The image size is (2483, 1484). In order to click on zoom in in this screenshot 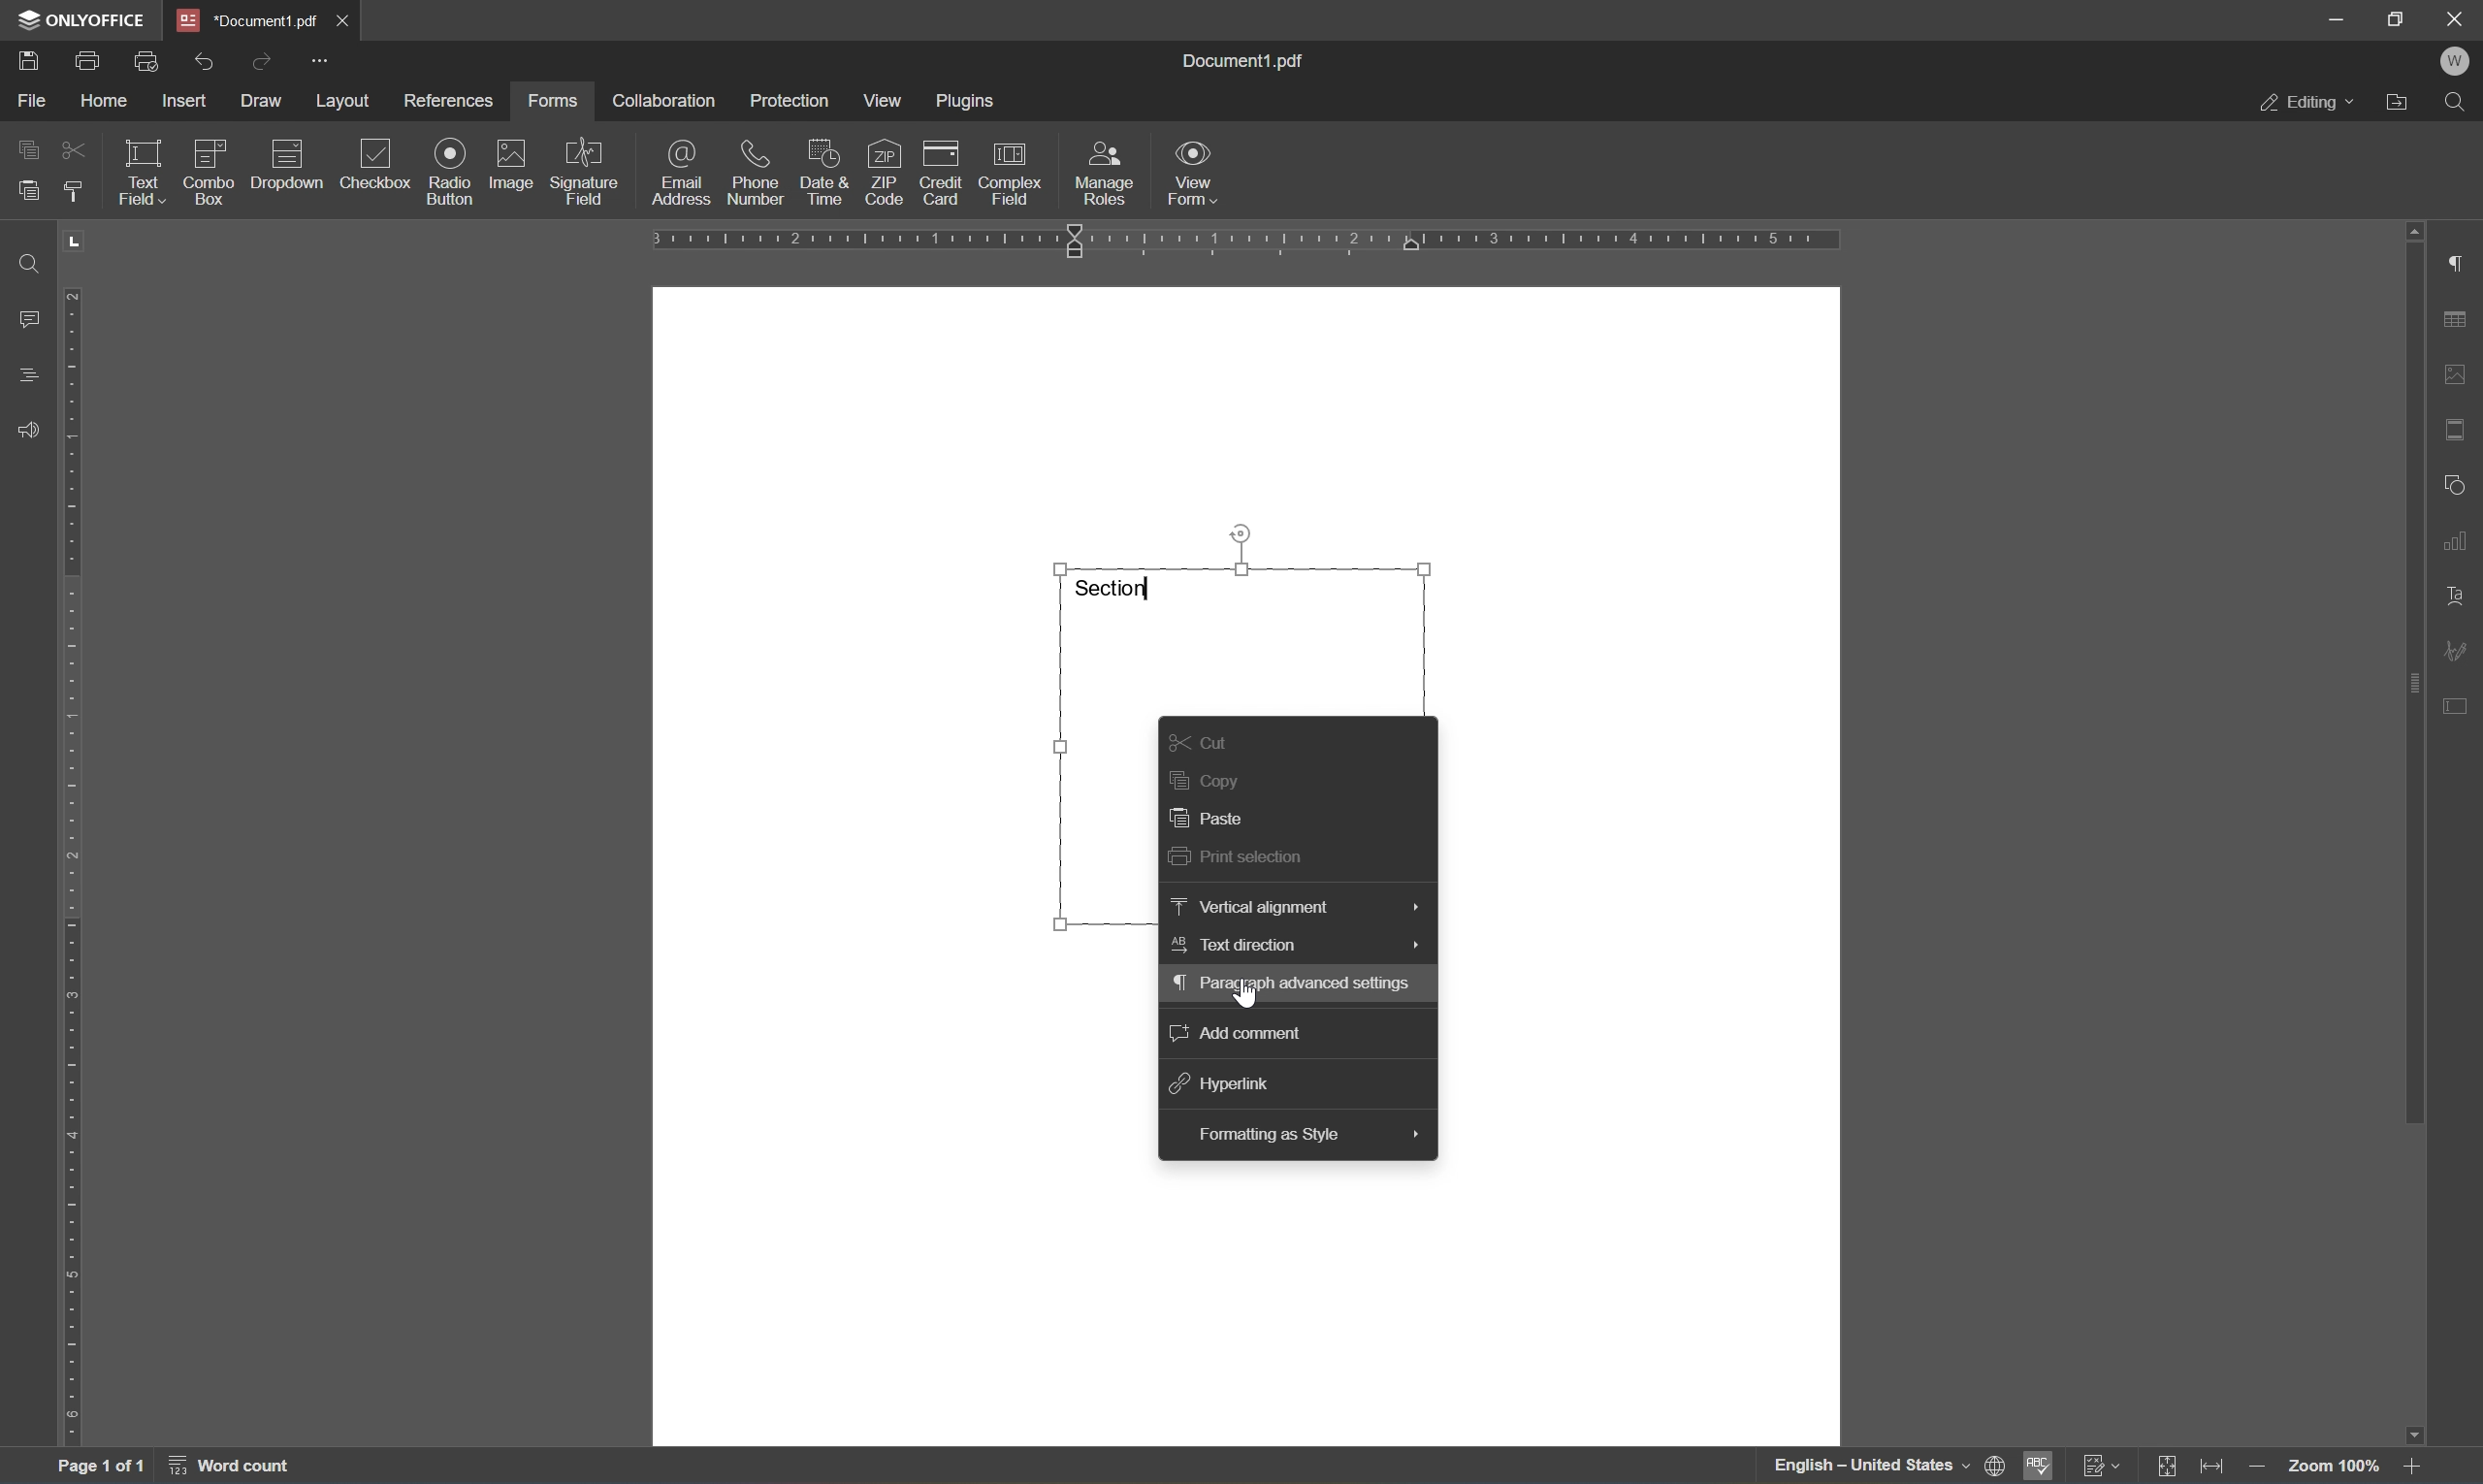, I will do `click(2415, 1465)`.